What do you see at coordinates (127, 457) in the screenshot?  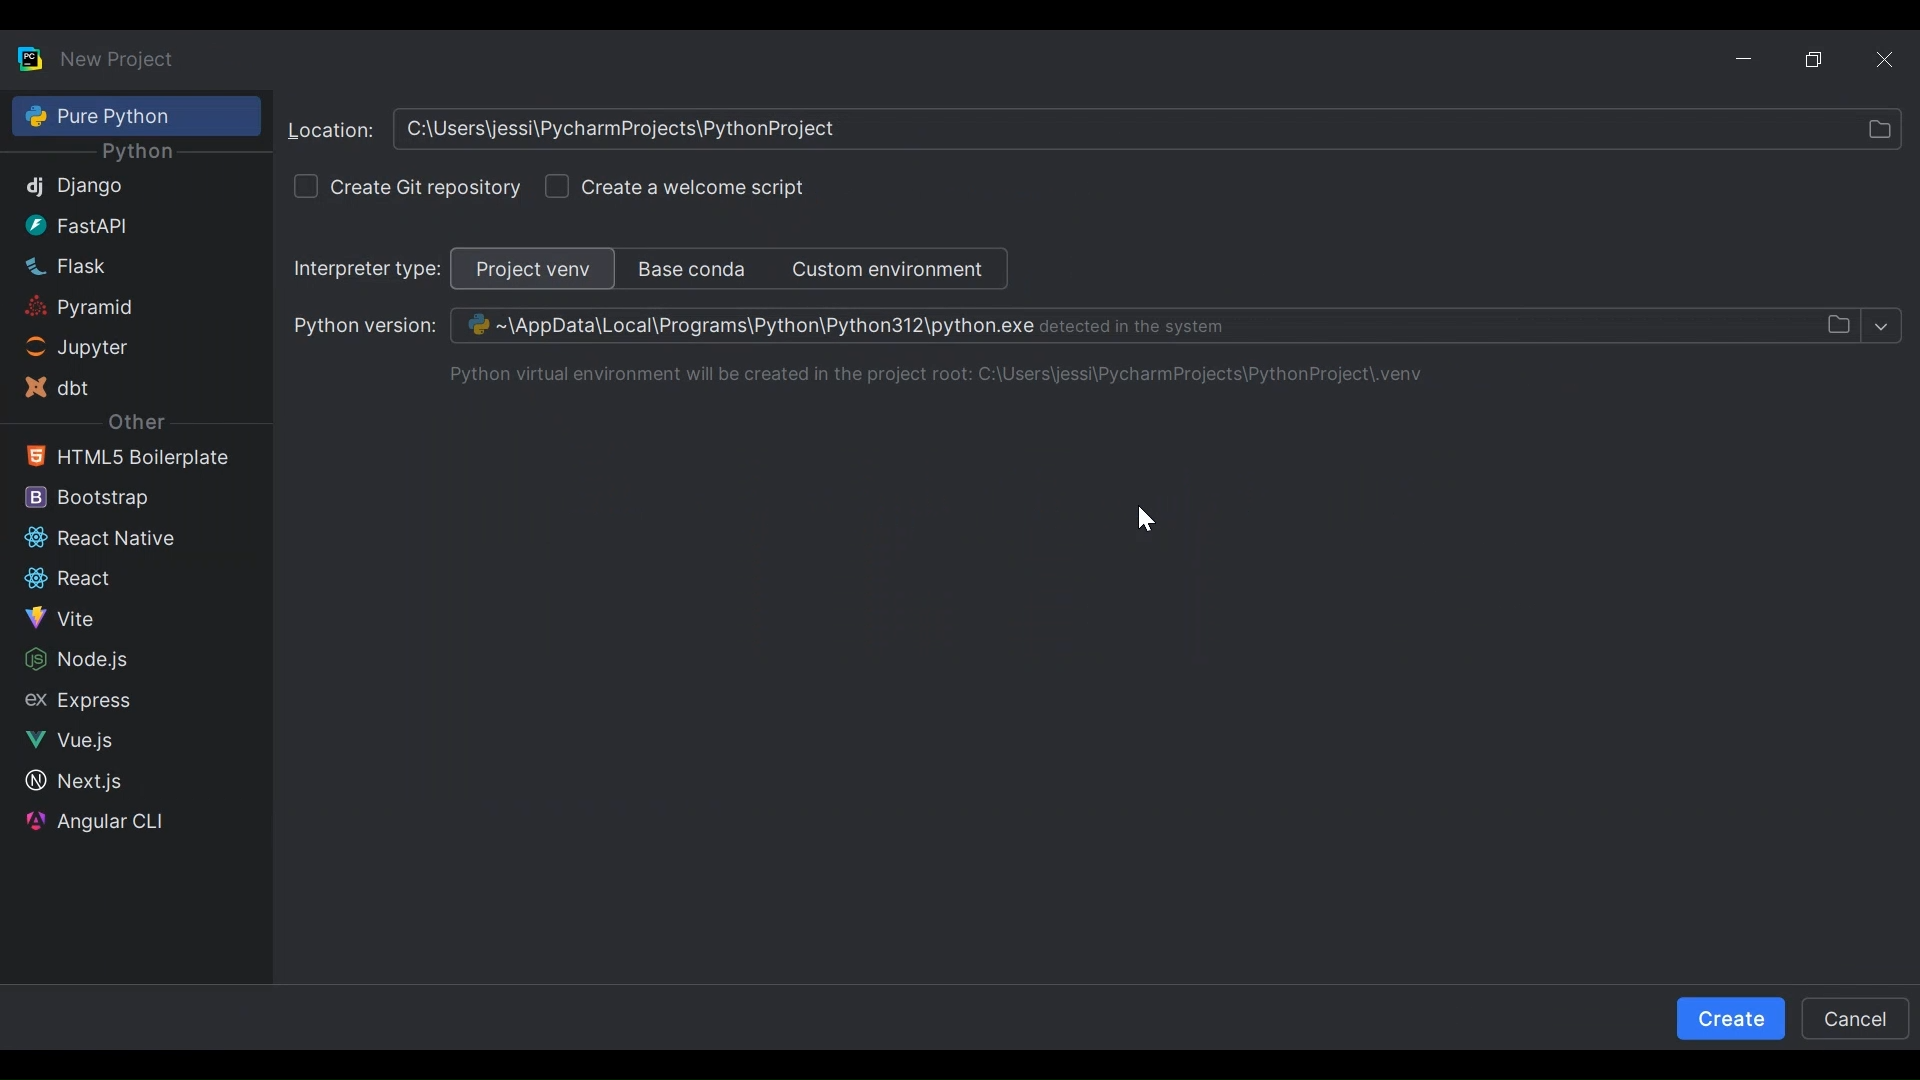 I see `HTML5 Boilerplate` at bounding box center [127, 457].